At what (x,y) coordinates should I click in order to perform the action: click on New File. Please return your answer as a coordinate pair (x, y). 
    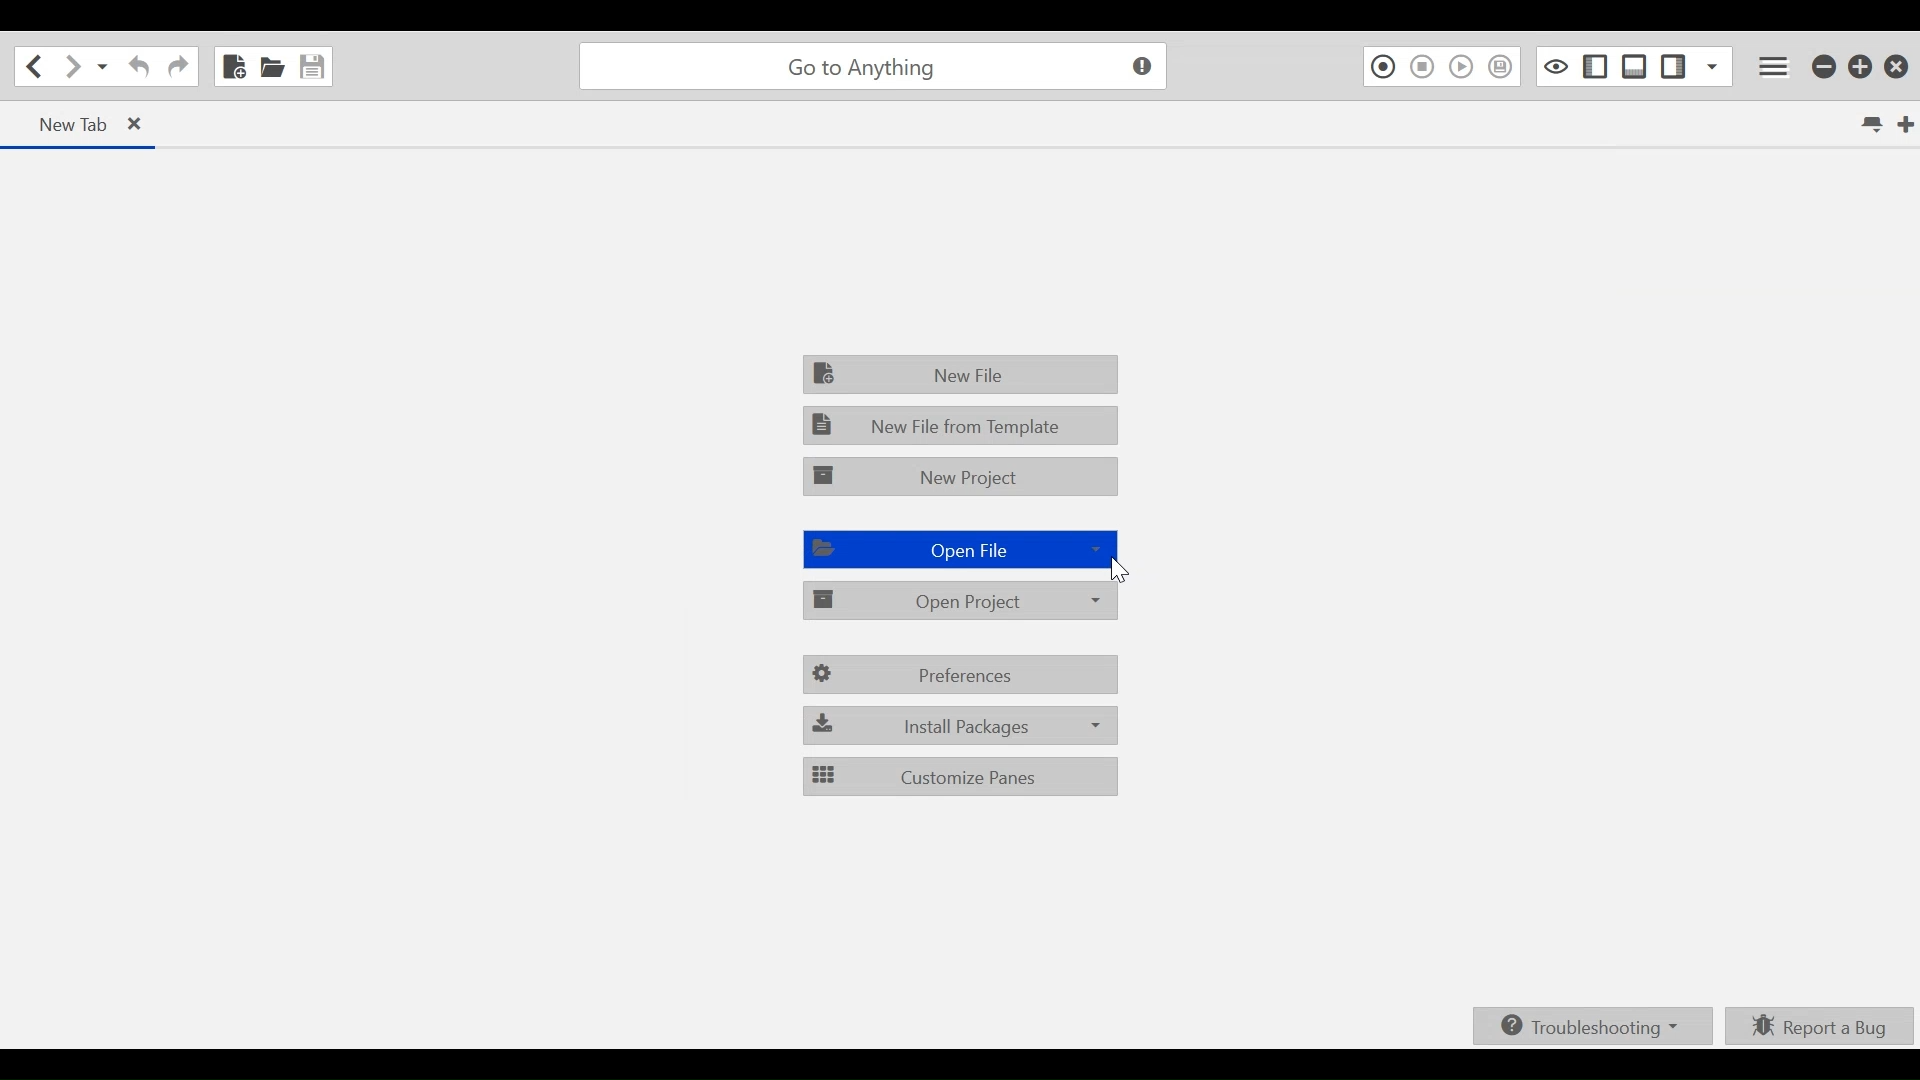
    Looking at the image, I should click on (235, 65).